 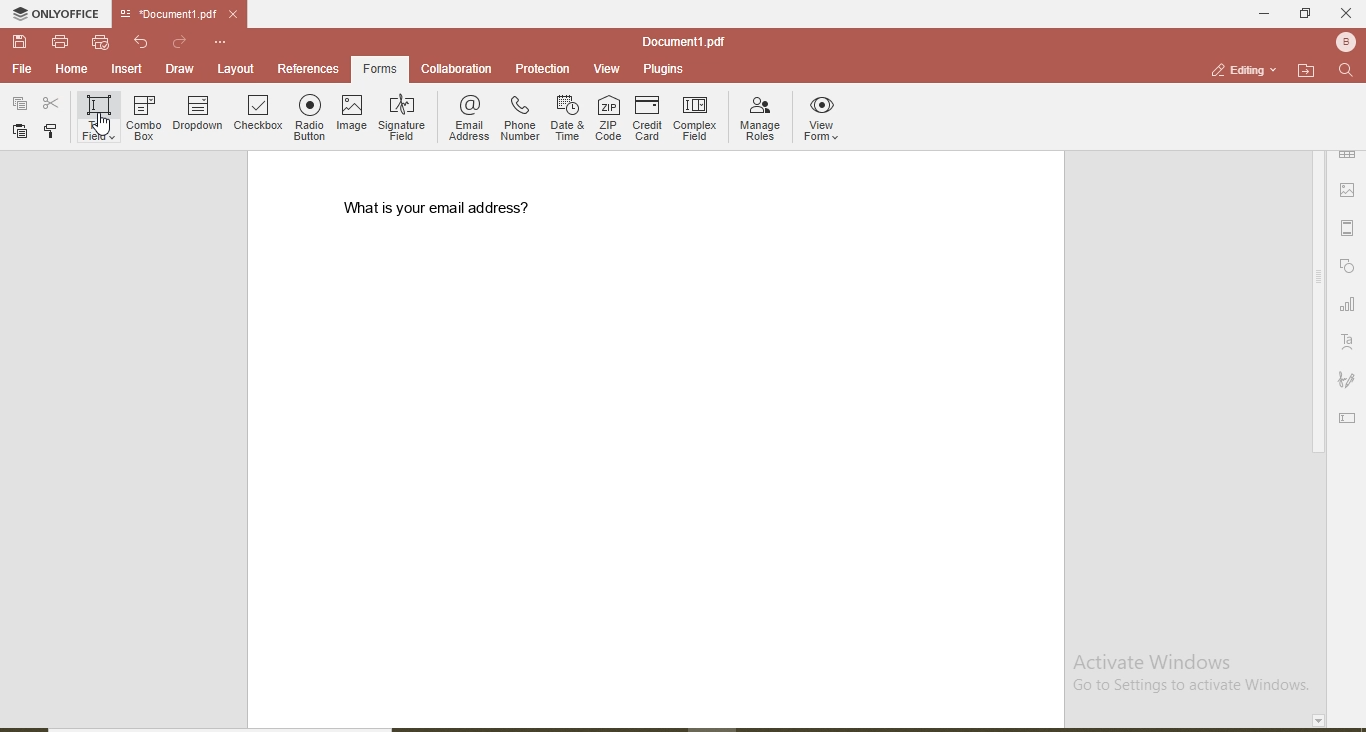 I want to click on picture, so click(x=1351, y=189).